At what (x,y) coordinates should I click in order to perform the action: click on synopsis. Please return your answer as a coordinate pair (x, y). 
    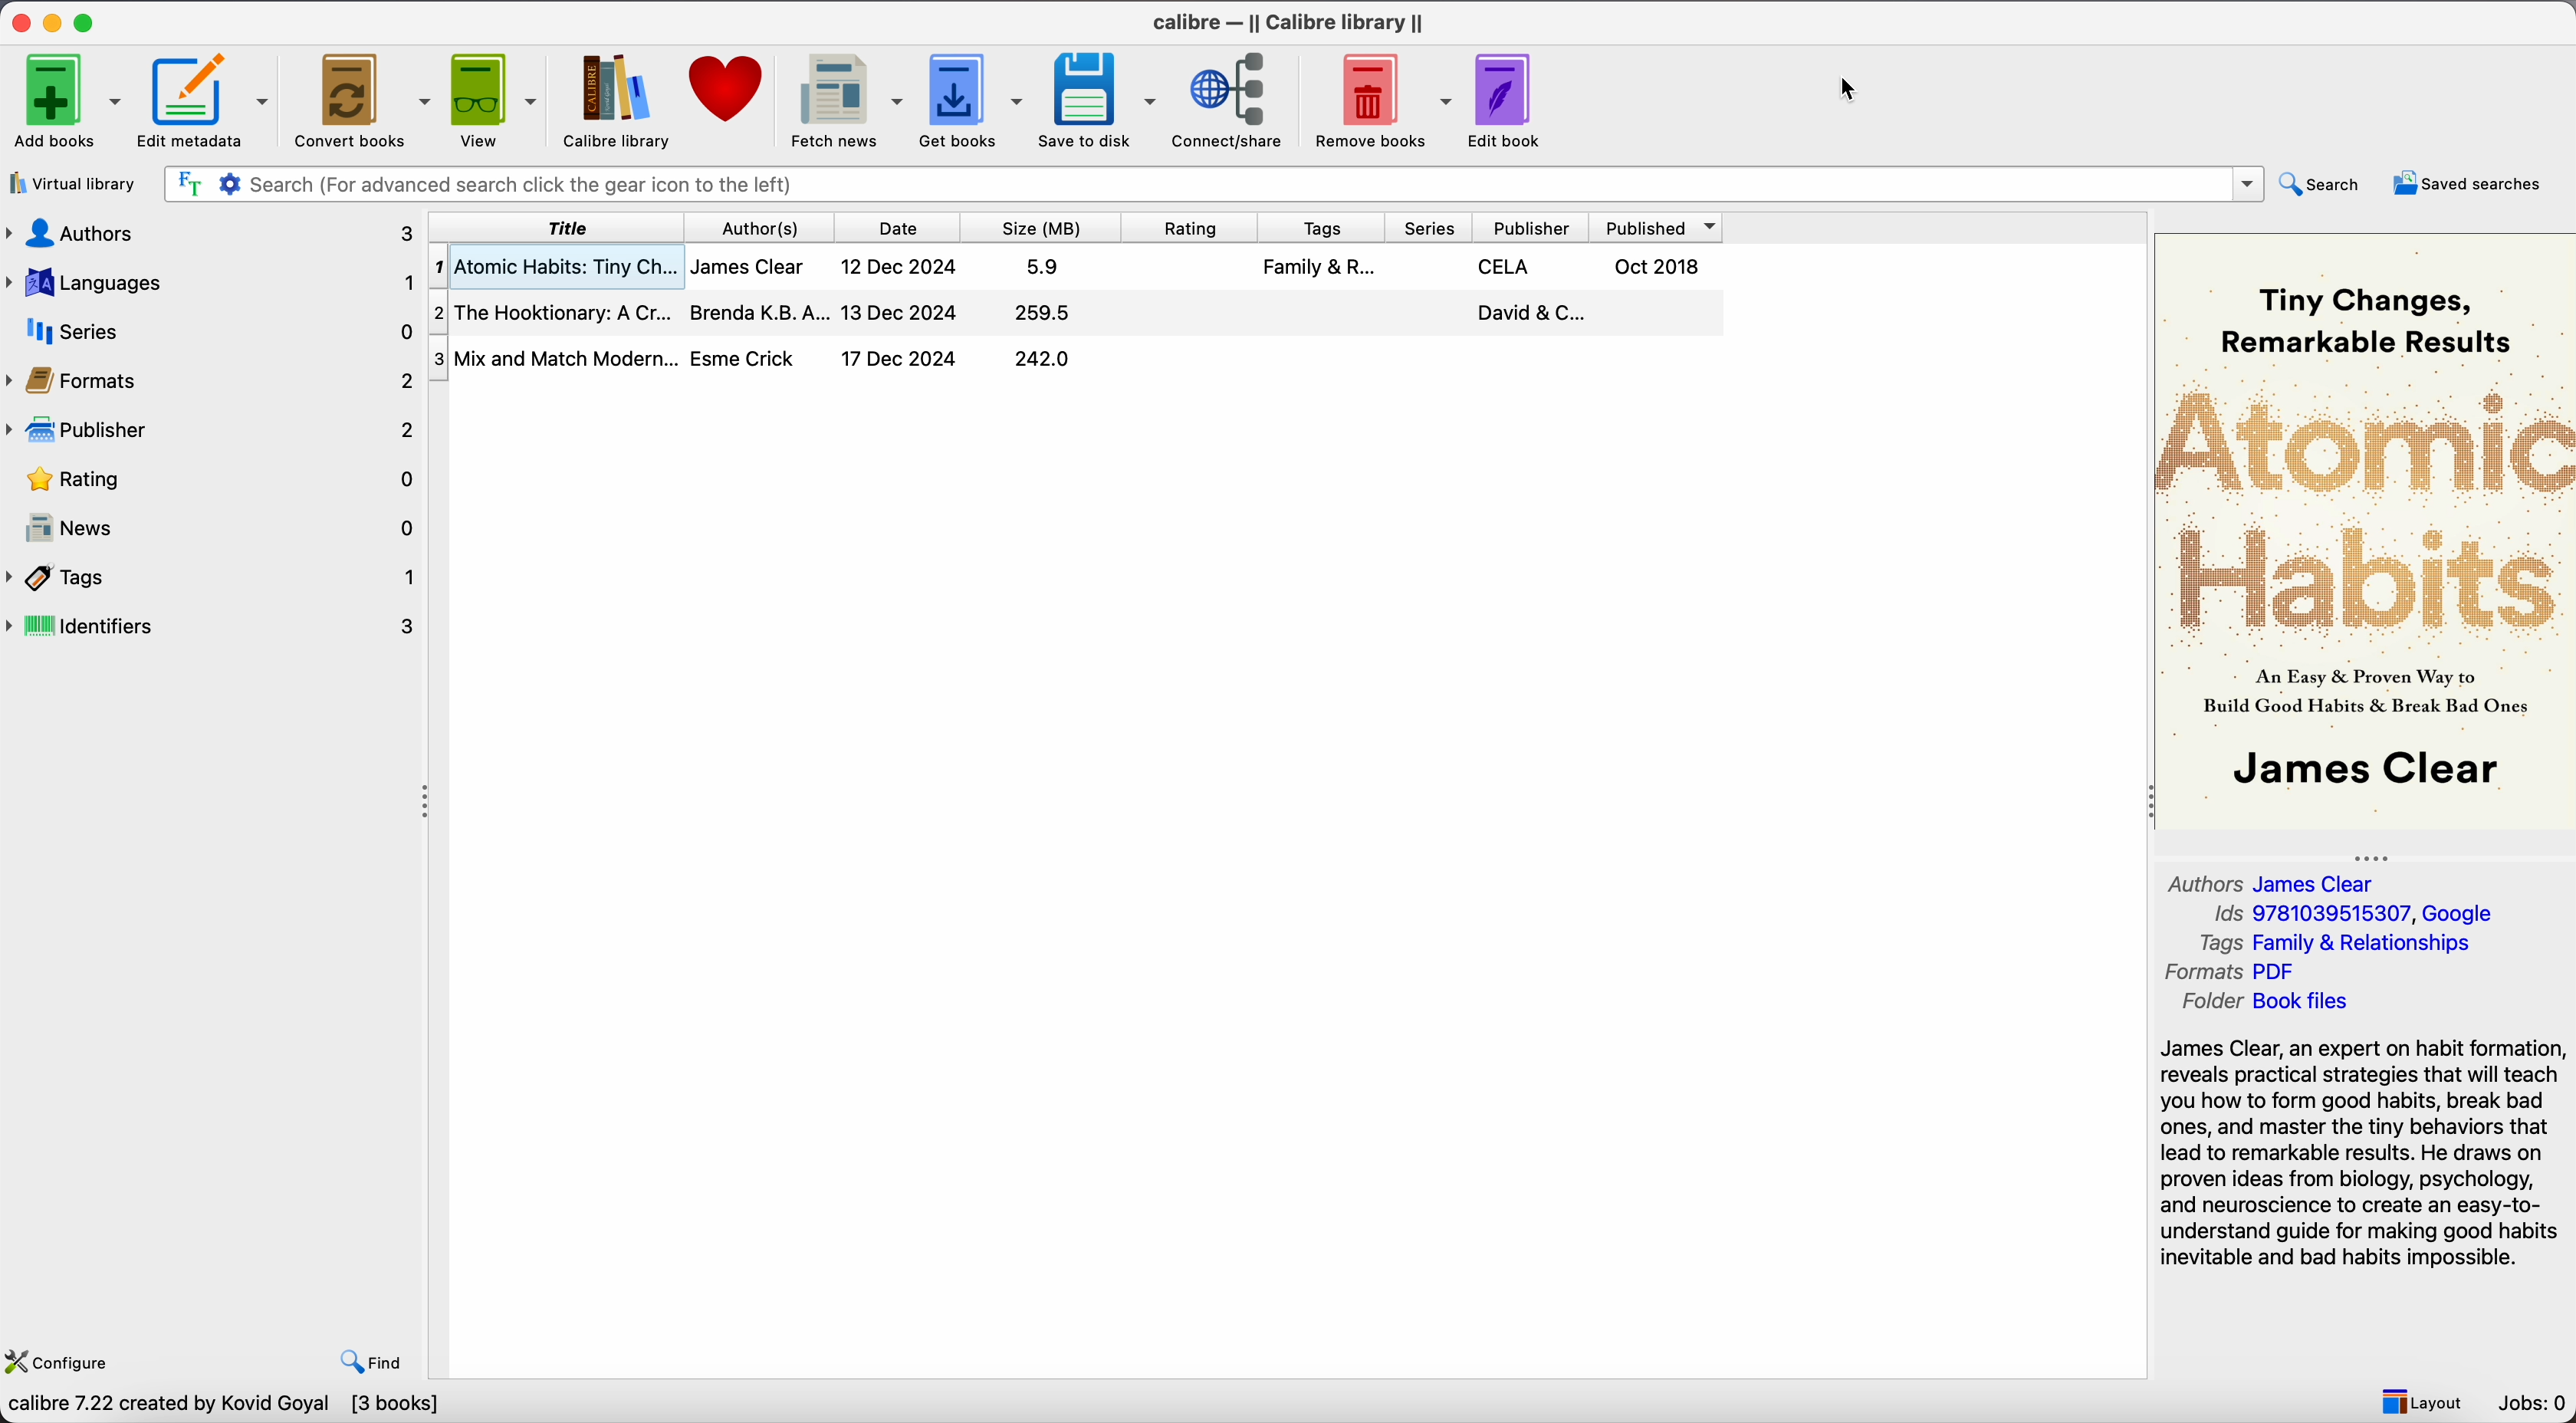
    Looking at the image, I should click on (2365, 1155).